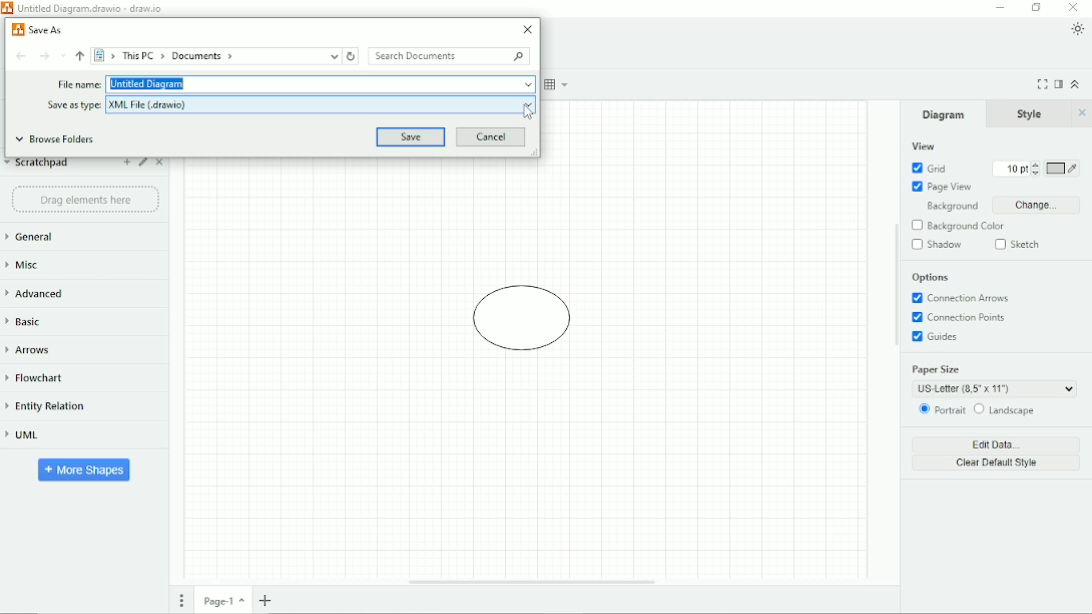 The height and width of the screenshot is (614, 1092). I want to click on Cursor Position, so click(527, 109).